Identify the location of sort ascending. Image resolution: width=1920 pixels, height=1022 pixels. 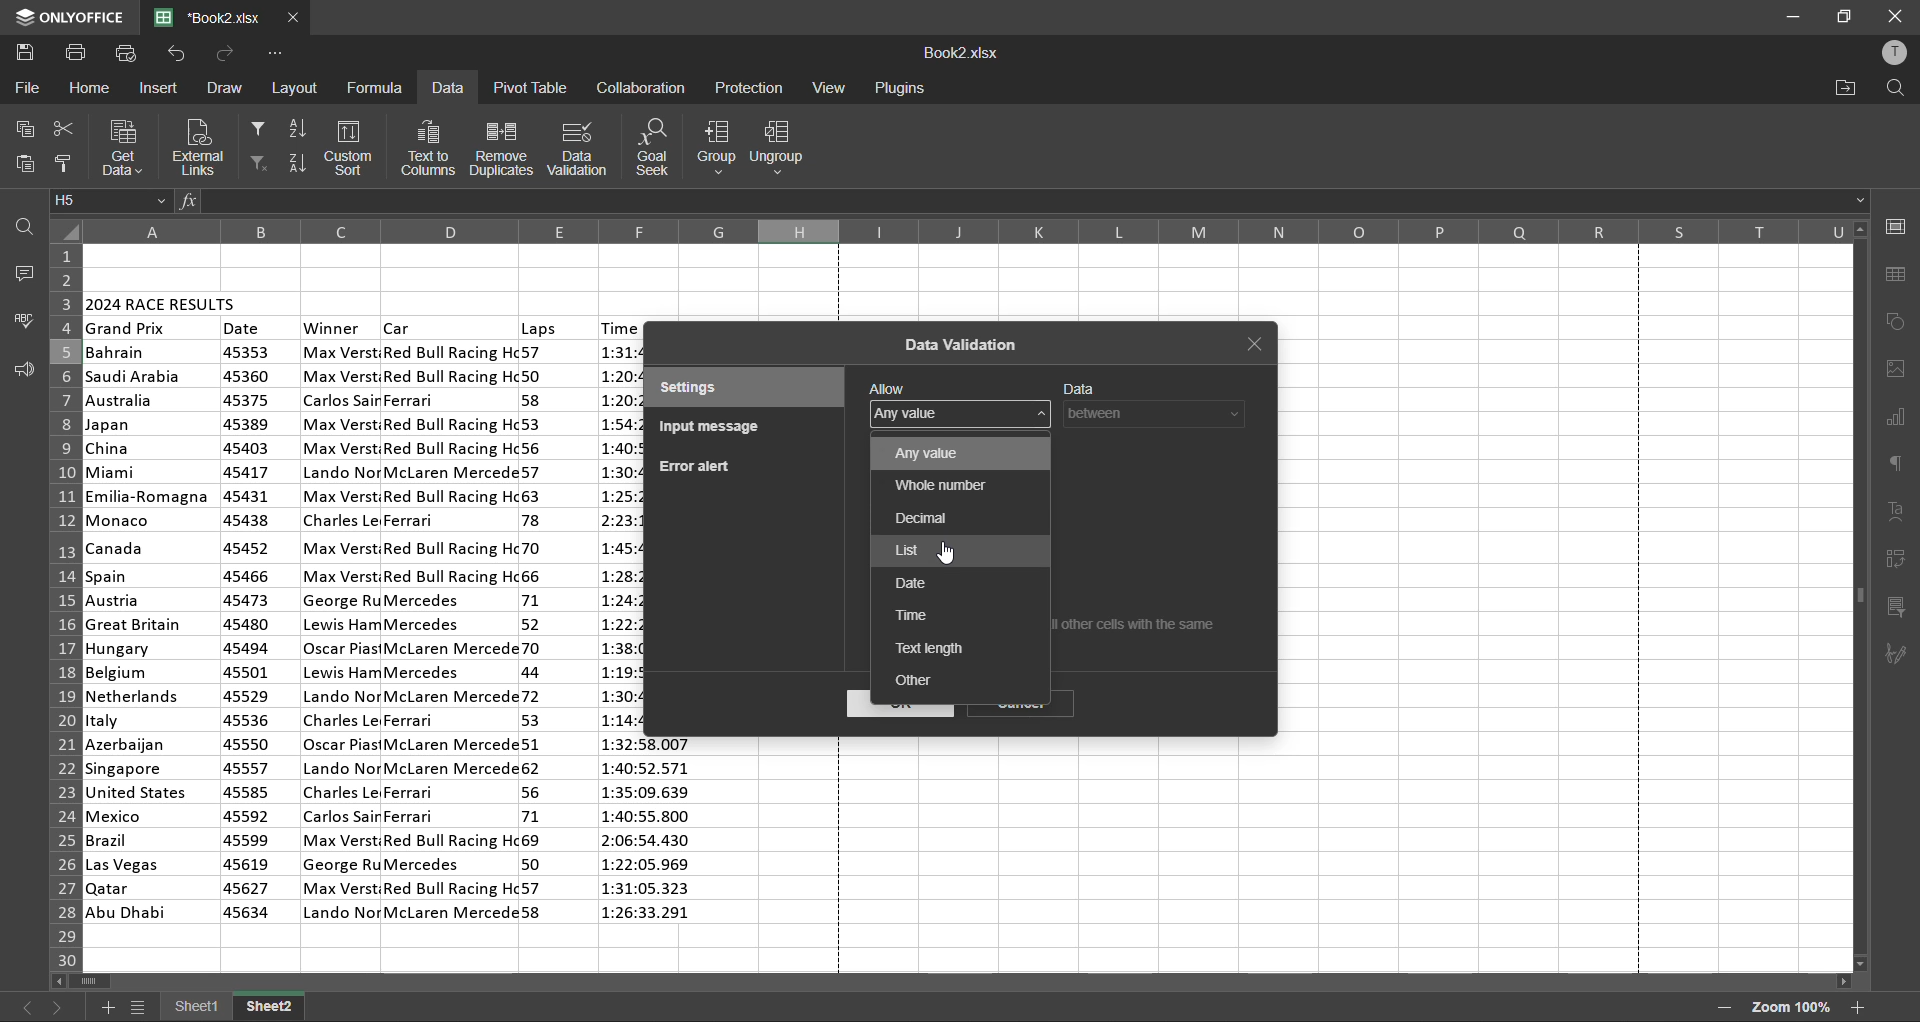
(298, 132).